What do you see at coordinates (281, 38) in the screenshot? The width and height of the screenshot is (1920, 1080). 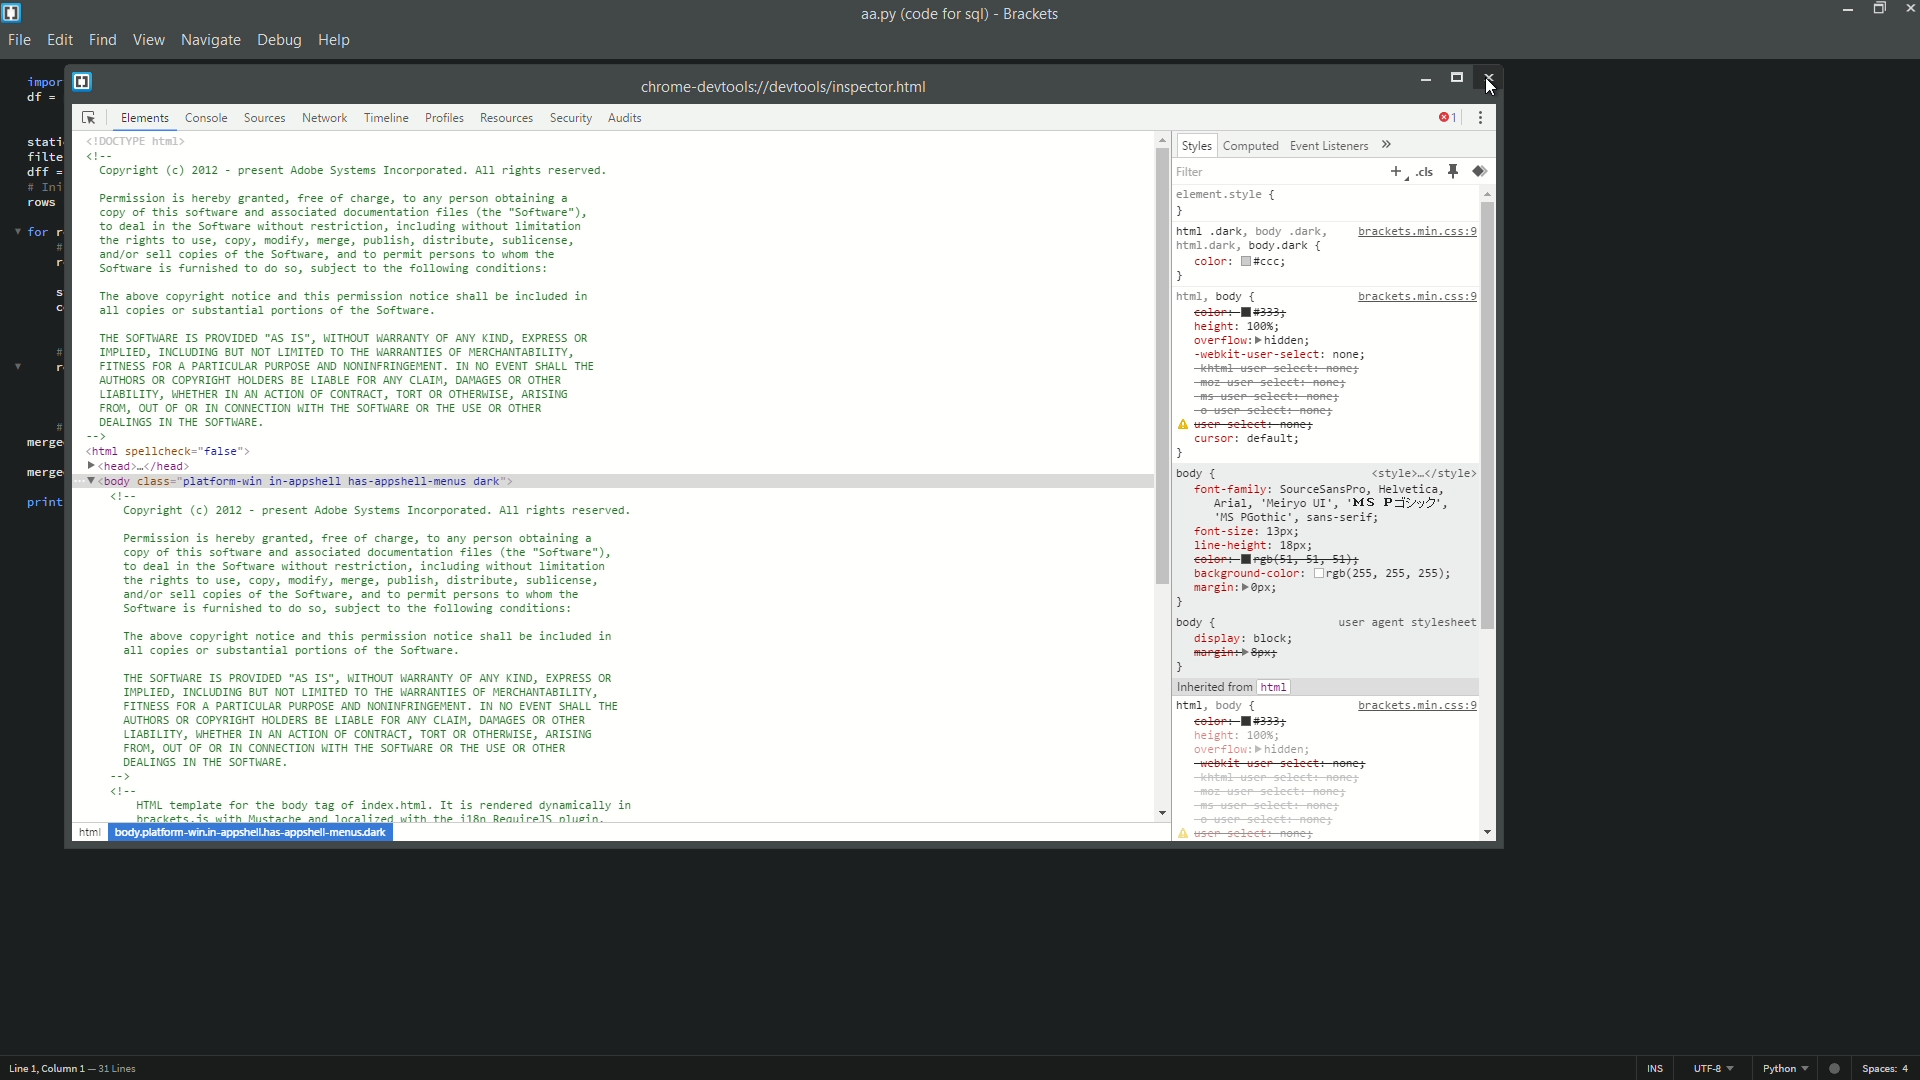 I see `debug` at bounding box center [281, 38].